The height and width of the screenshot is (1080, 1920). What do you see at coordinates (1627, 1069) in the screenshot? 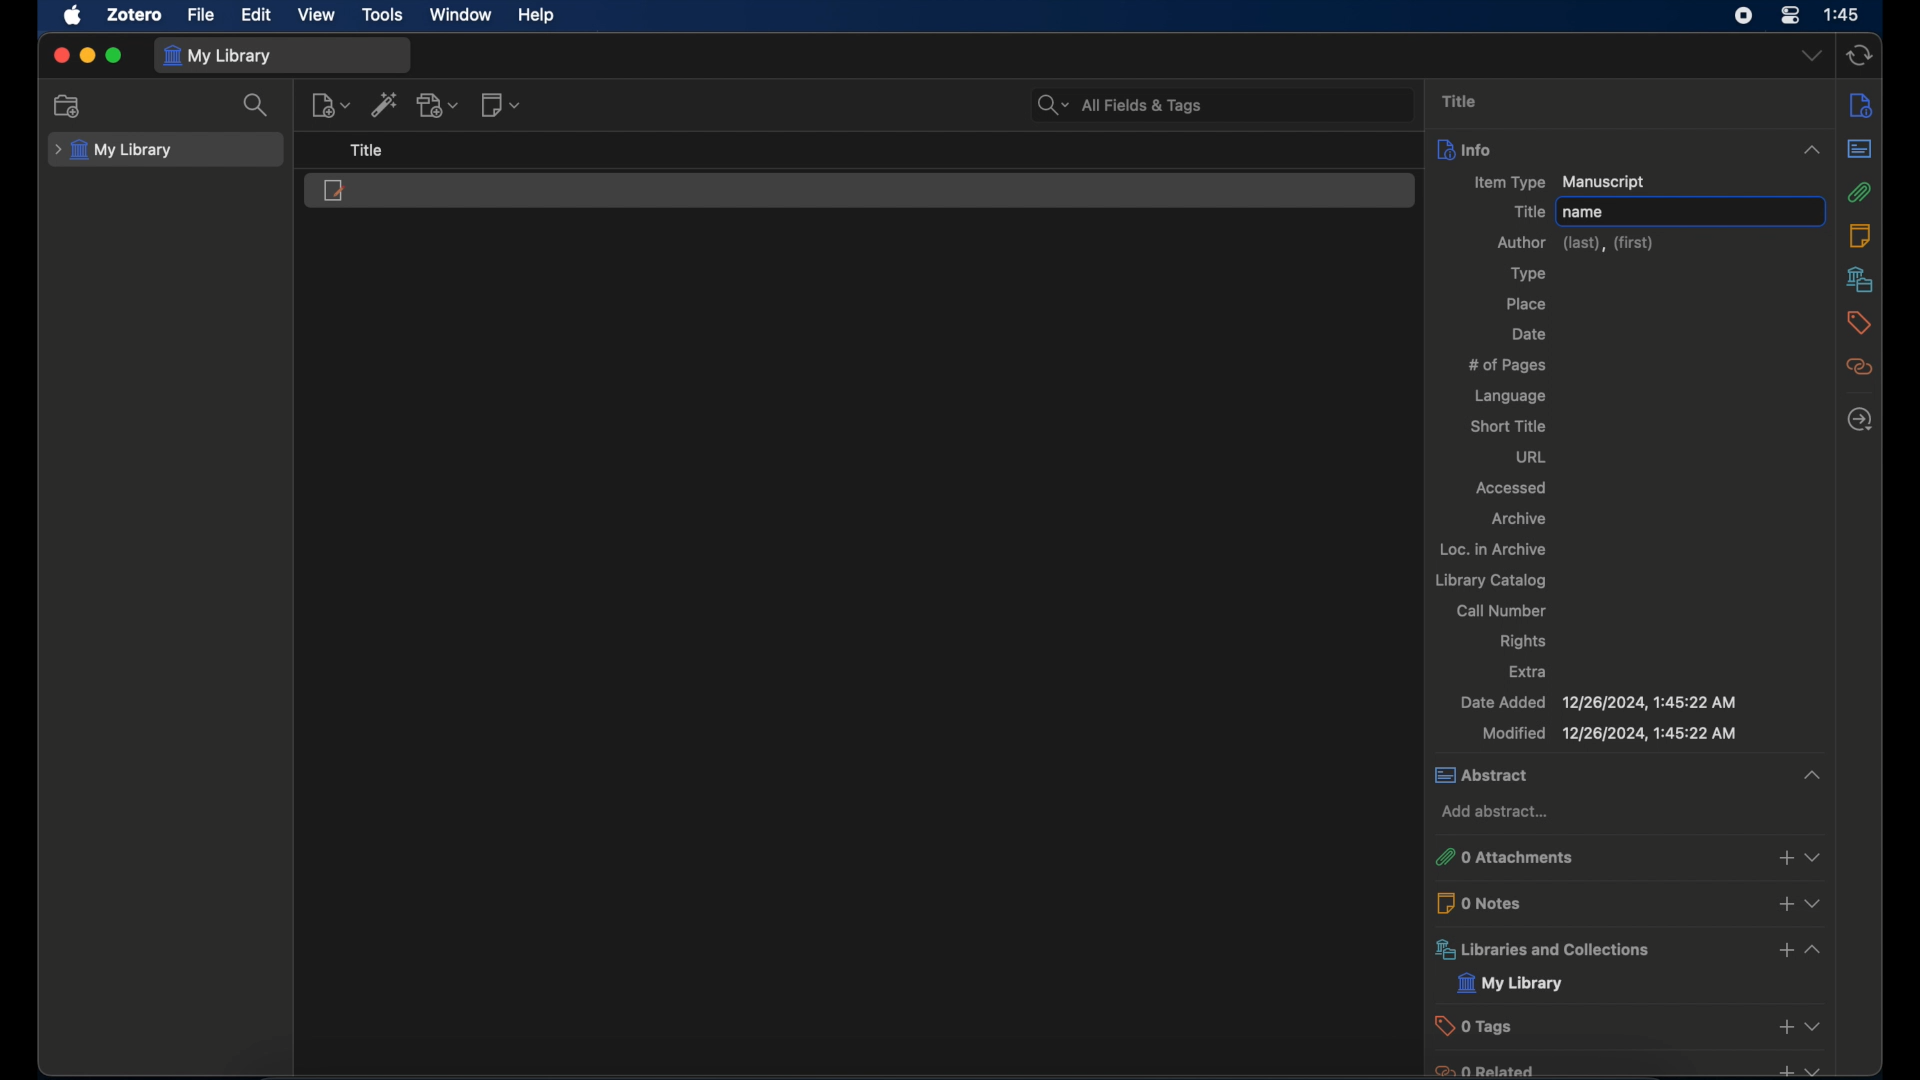
I see `0 related` at bounding box center [1627, 1069].